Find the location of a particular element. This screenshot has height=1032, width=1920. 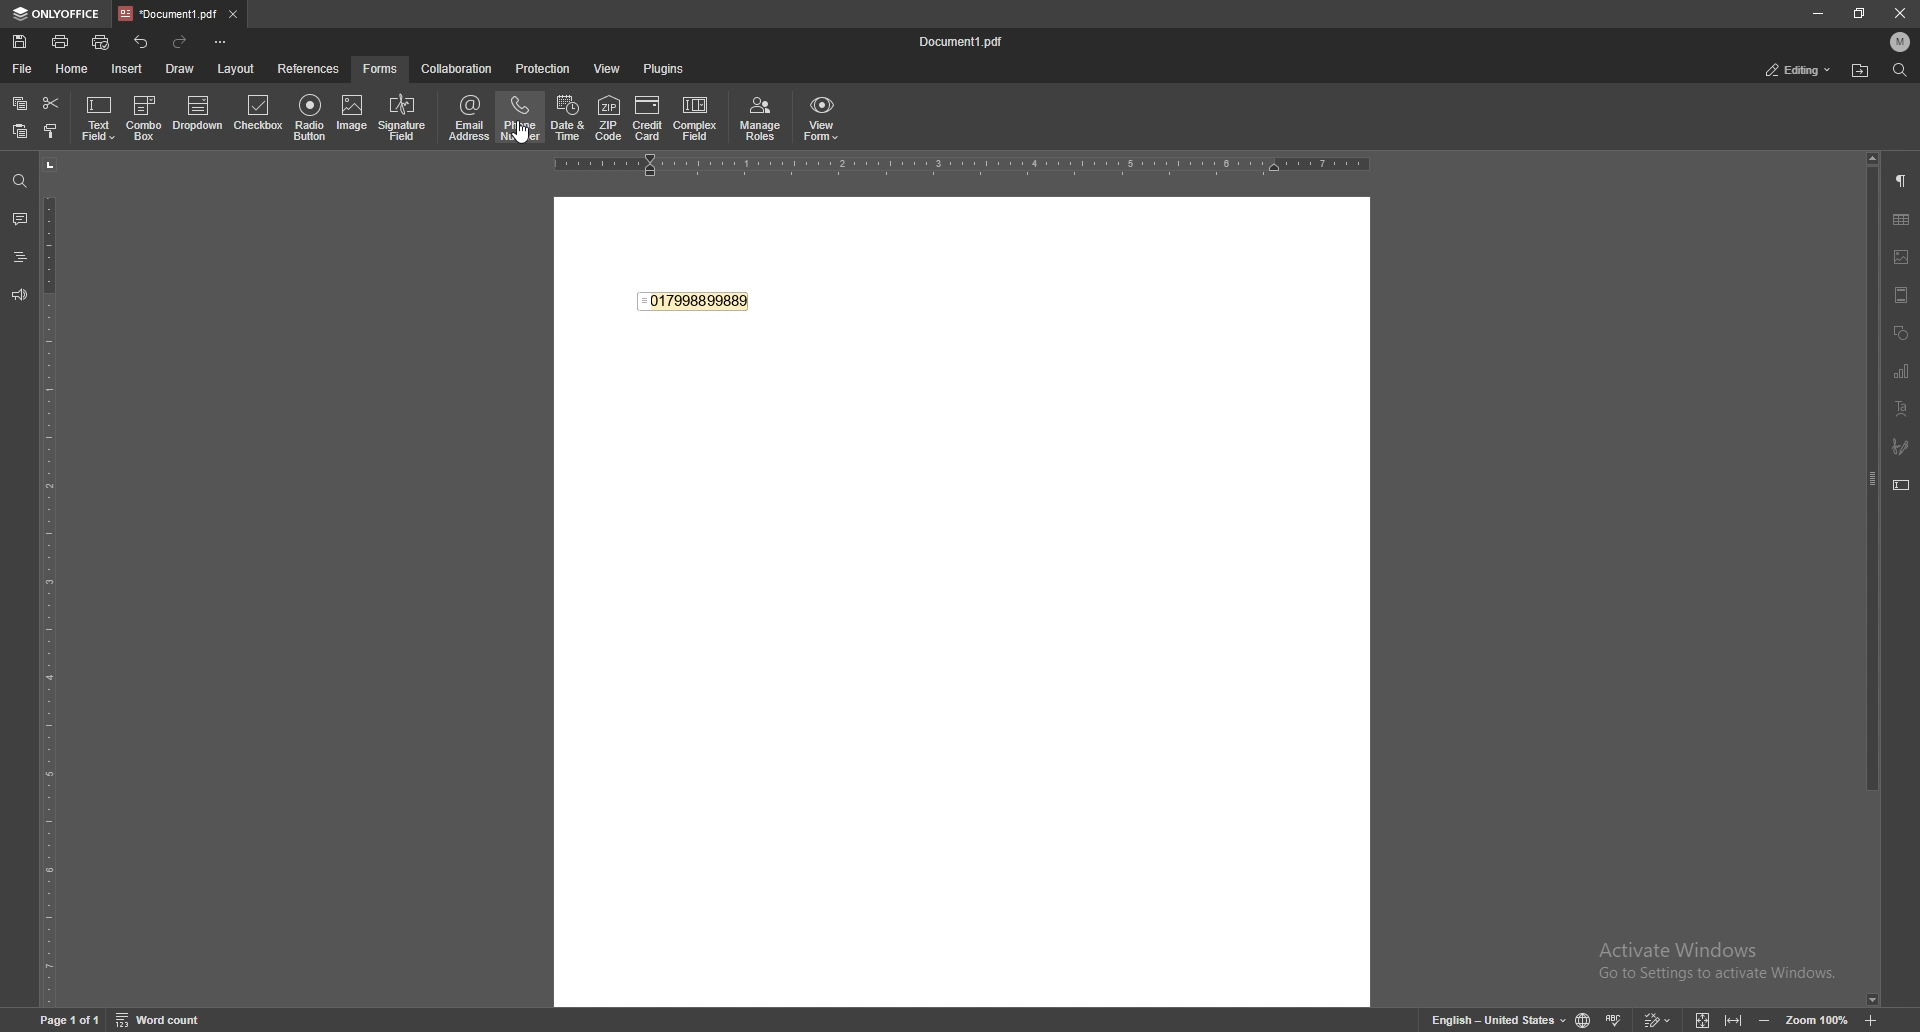

status is located at coordinates (1799, 70).